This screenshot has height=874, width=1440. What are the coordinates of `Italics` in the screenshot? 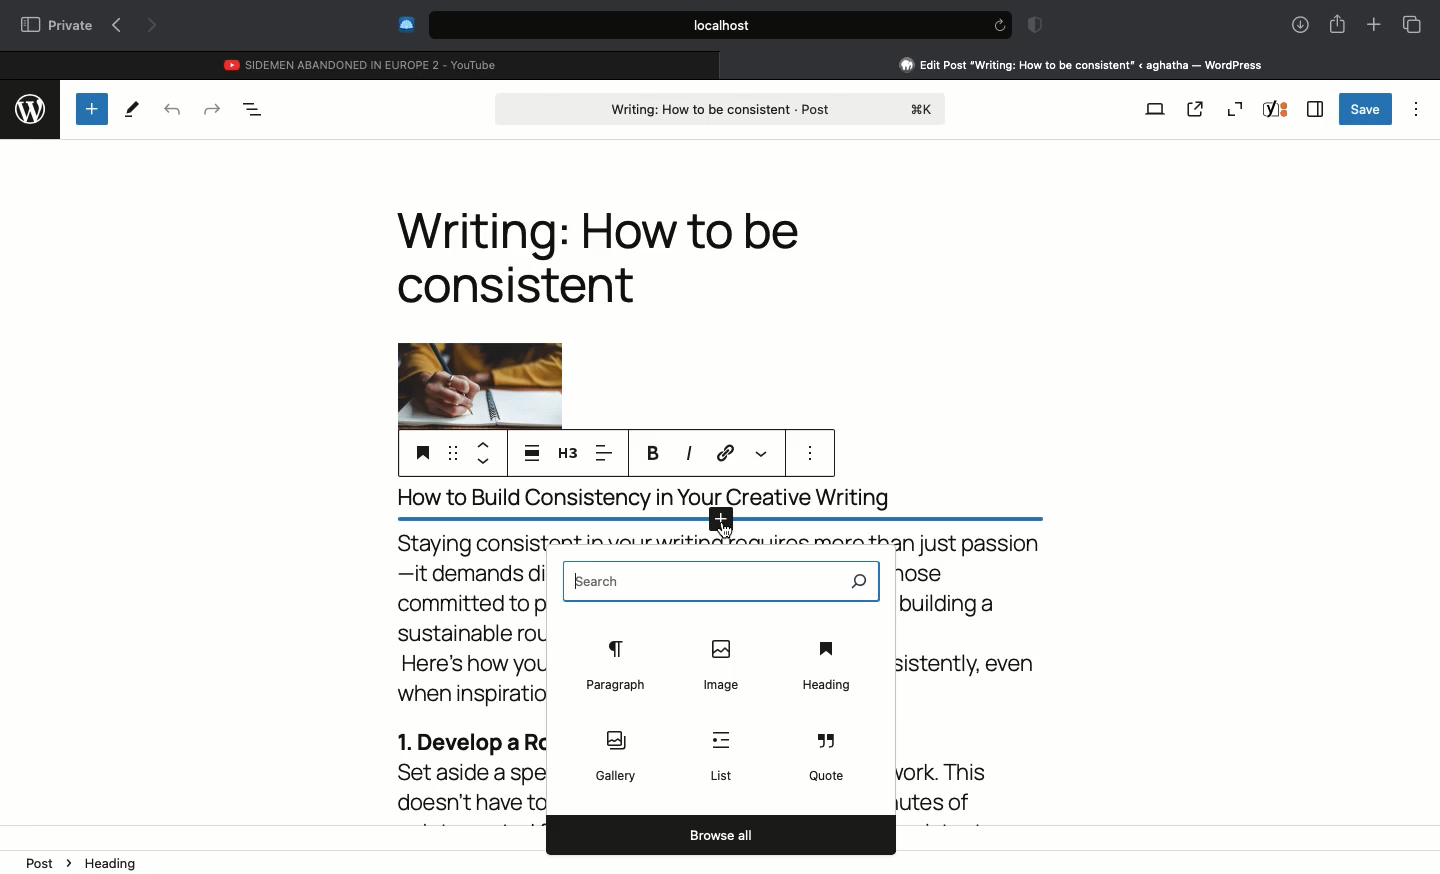 It's located at (689, 454).